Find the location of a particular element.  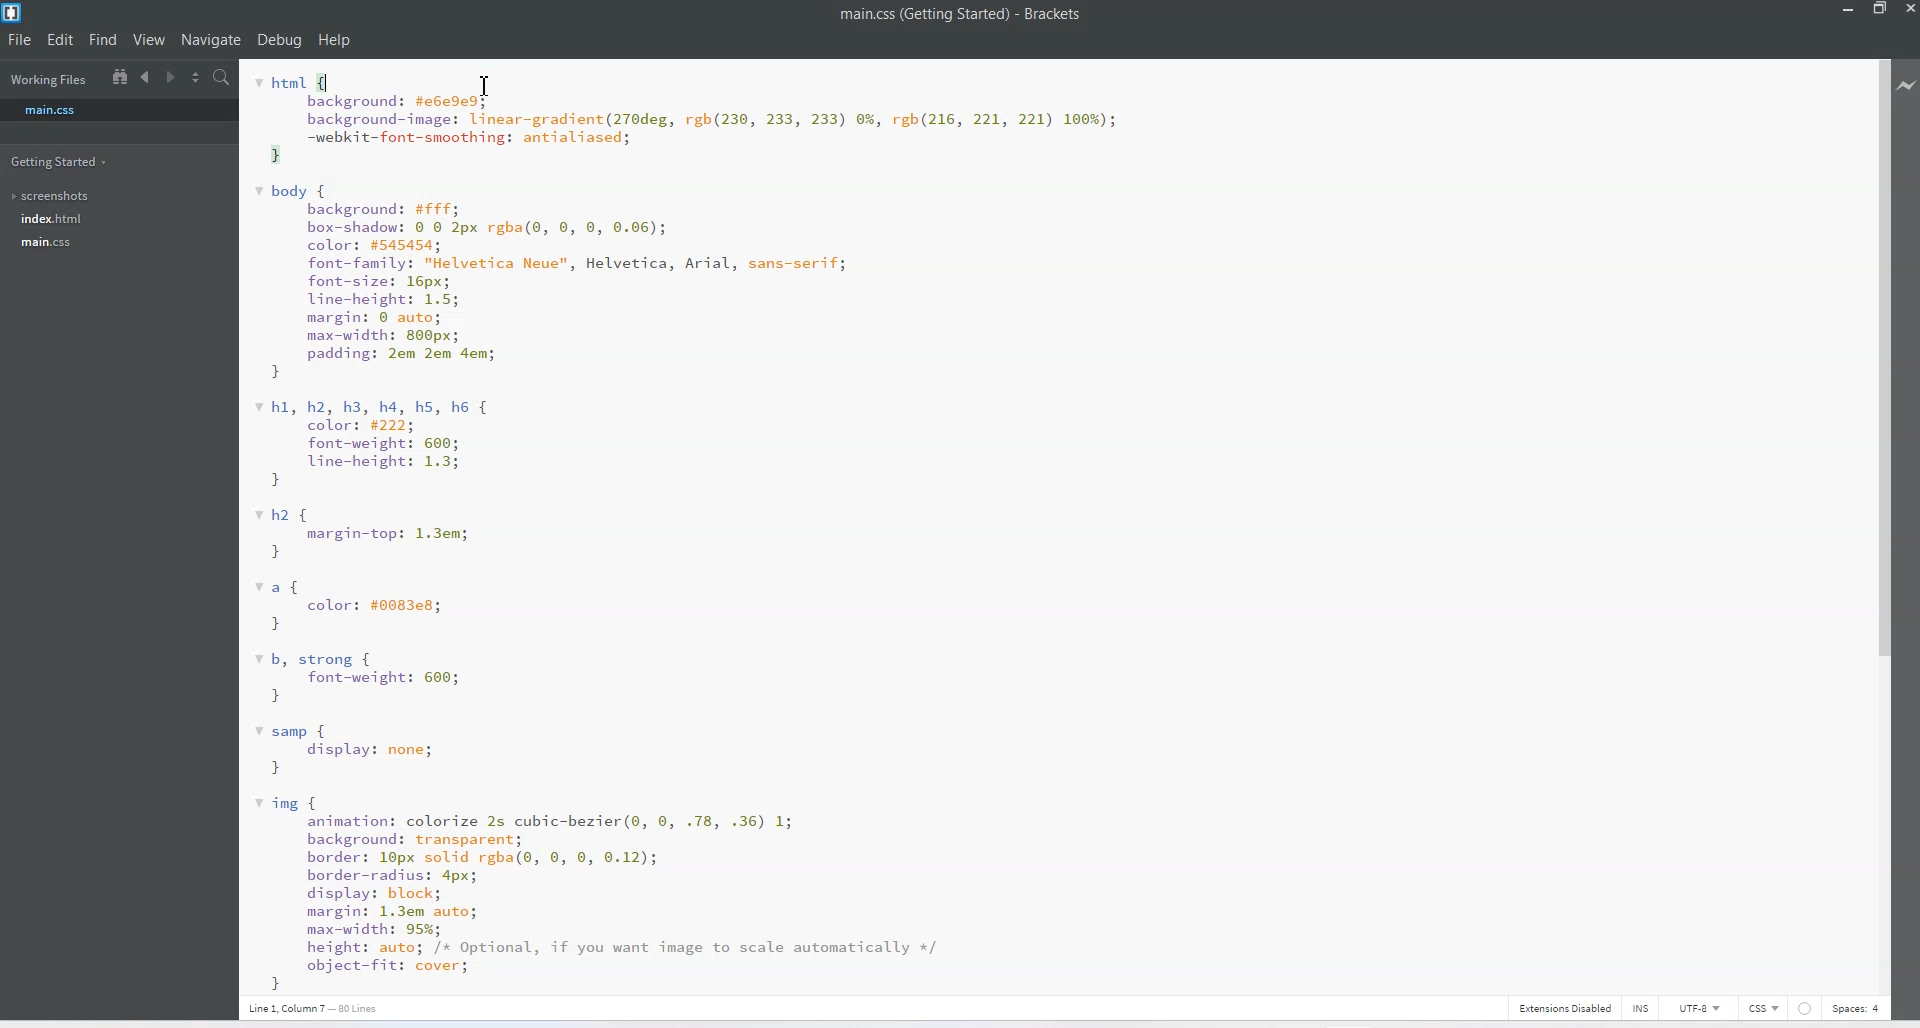

Extensions Disabled is located at coordinates (1564, 1009).